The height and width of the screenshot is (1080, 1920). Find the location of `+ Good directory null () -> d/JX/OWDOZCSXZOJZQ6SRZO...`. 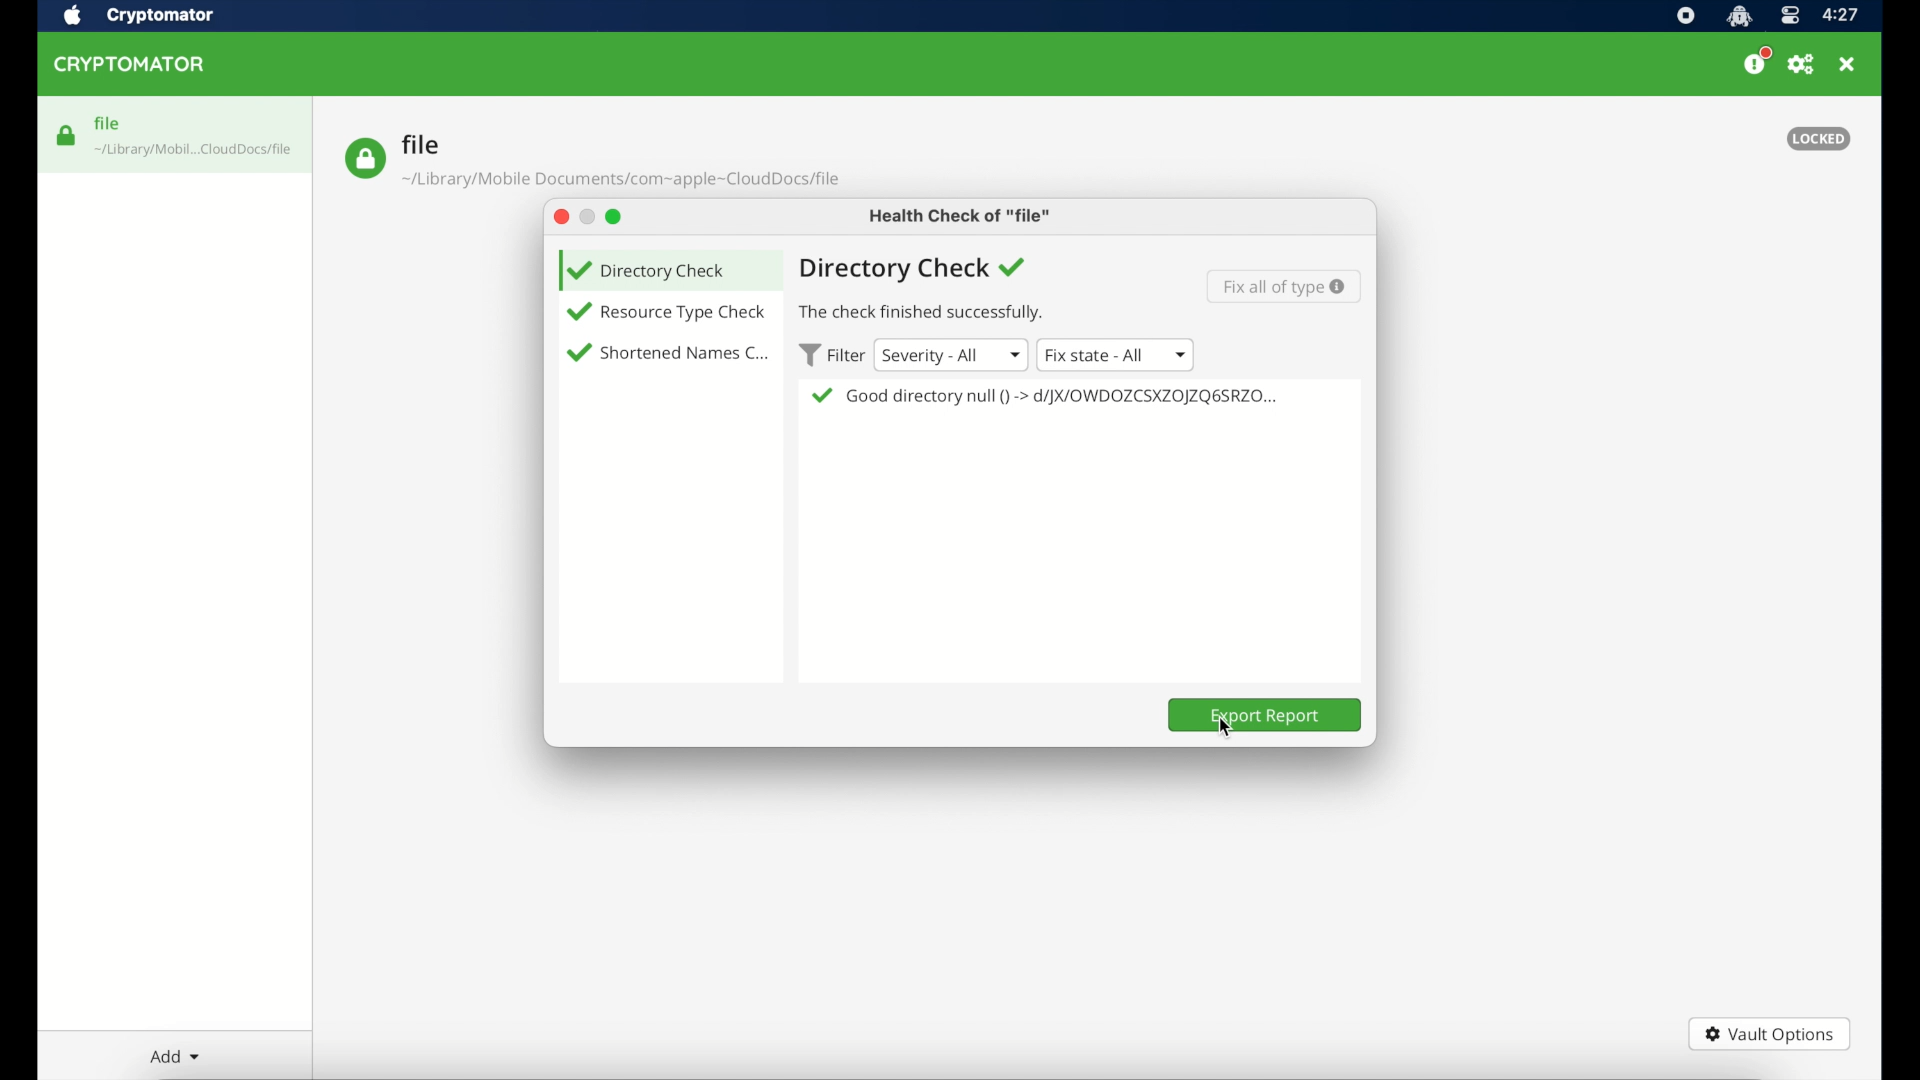

+ Good directory null () -> d/JX/OWDOZCSXZOJZQ6SRZO... is located at coordinates (1050, 397).